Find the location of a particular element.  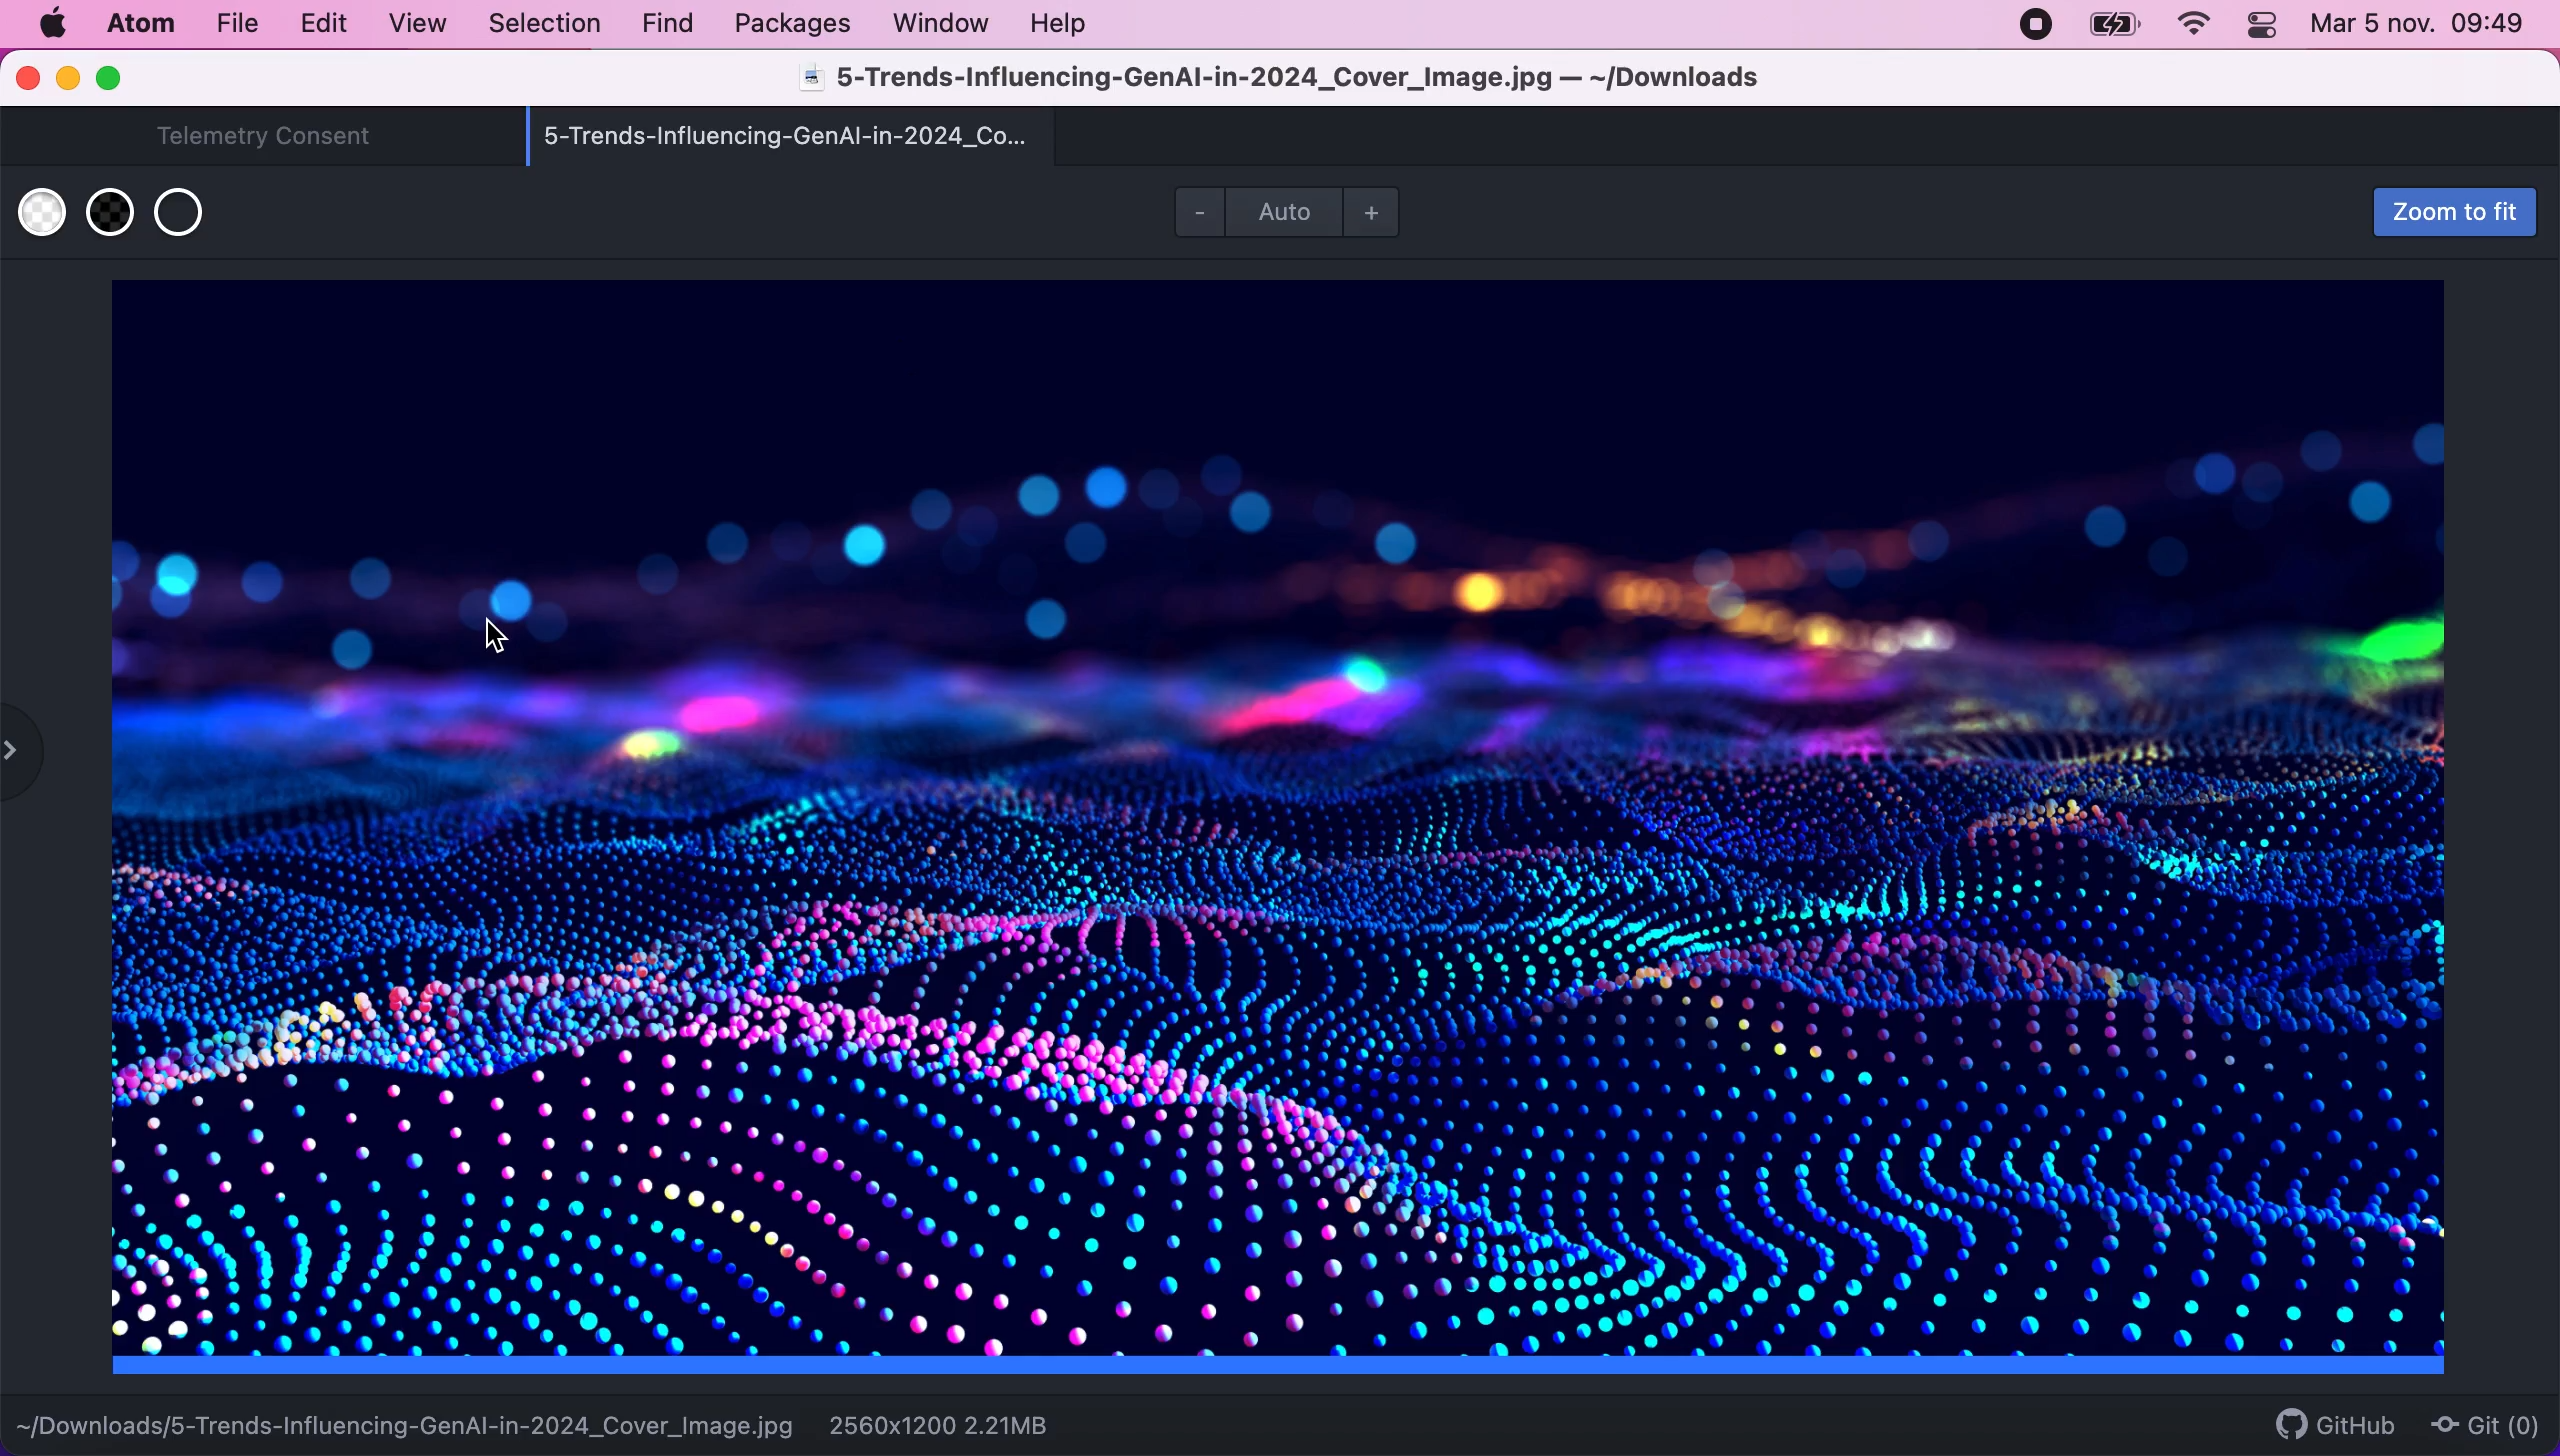

hide/show is located at coordinates (30, 760).